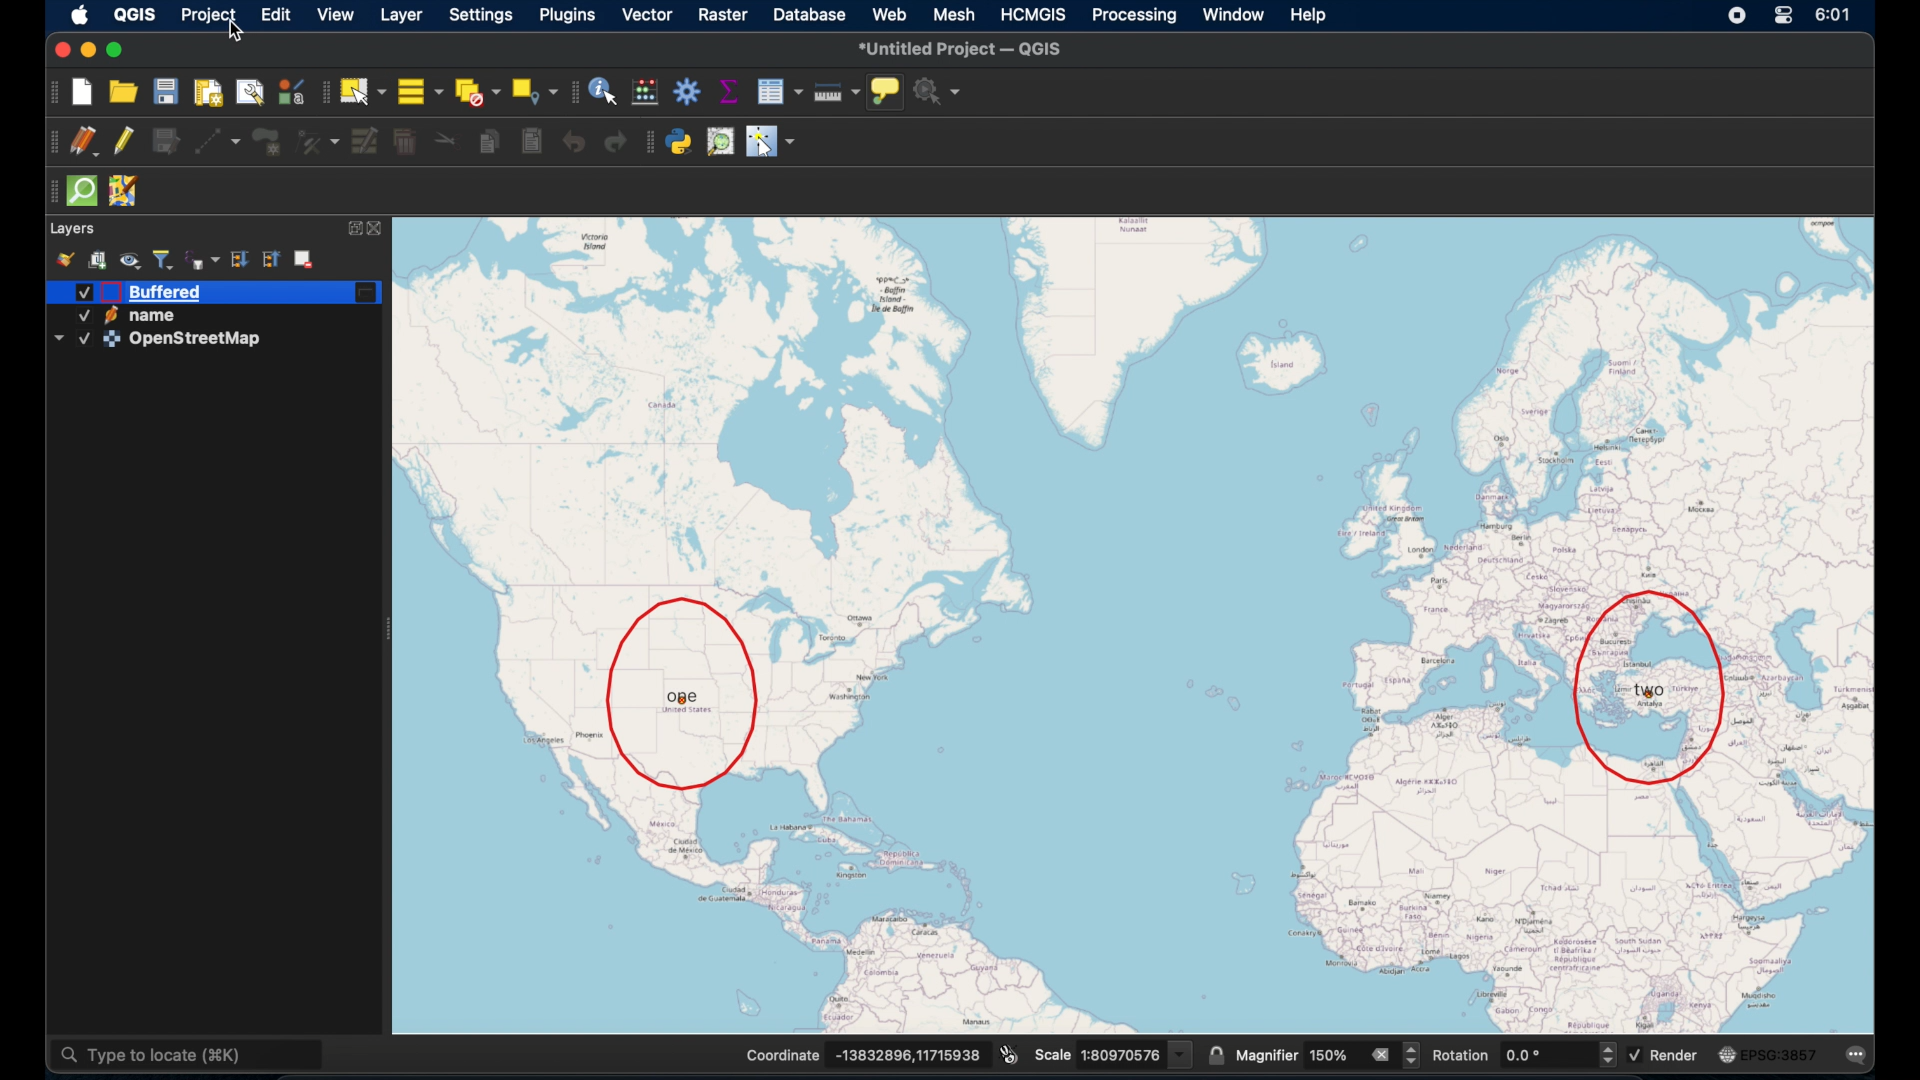  What do you see at coordinates (57, 339) in the screenshot?
I see `dropdown` at bounding box center [57, 339].